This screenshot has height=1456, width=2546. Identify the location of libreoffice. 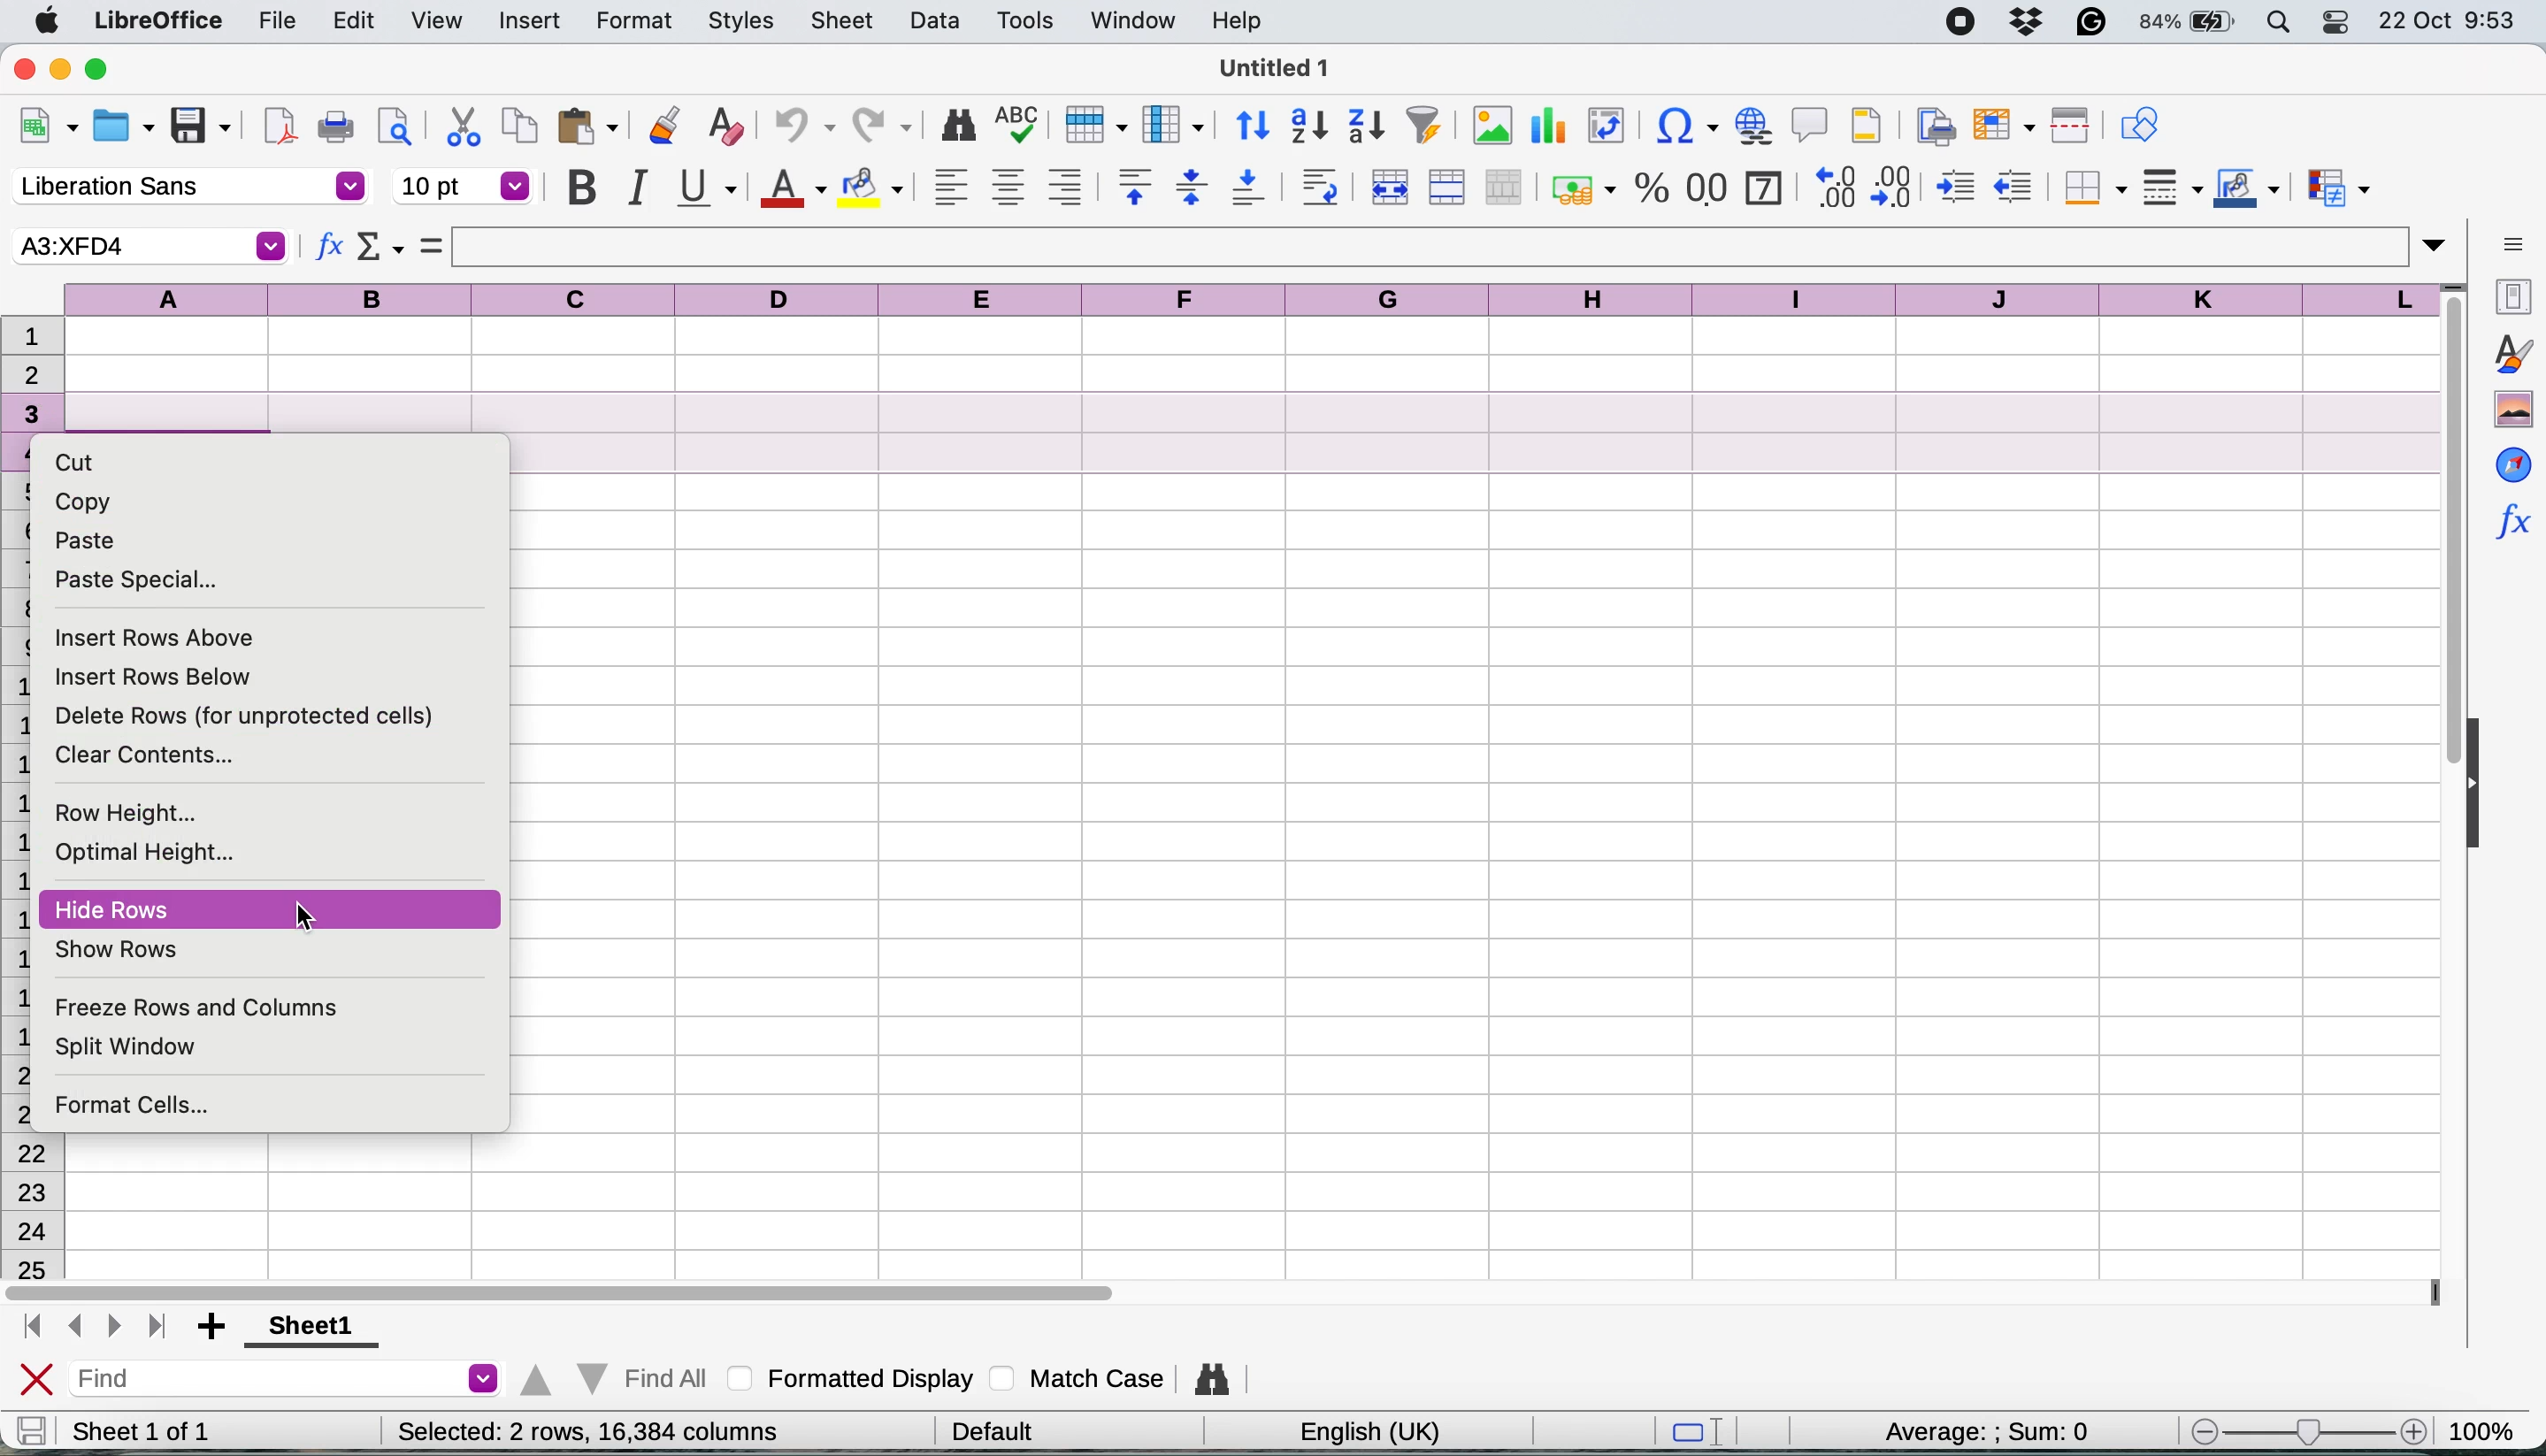
(163, 23).